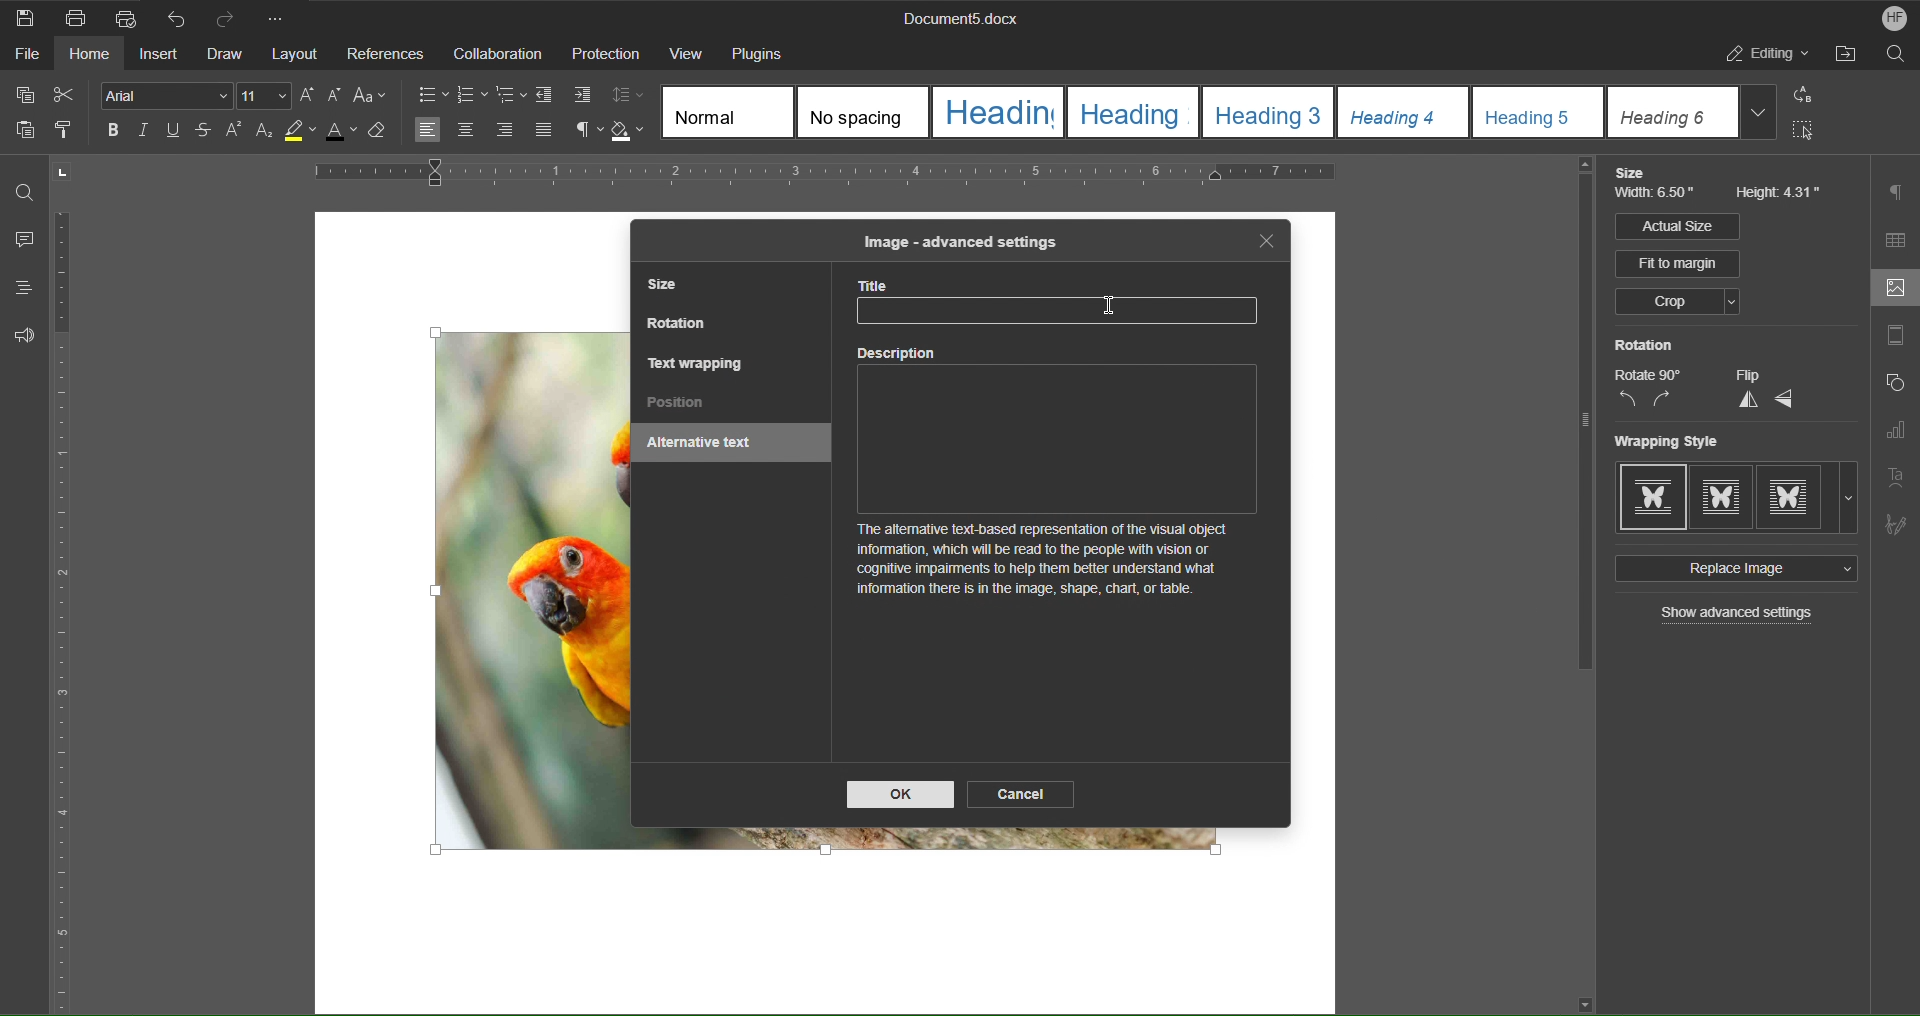 The width and height of the screenshot is (1920, 1016). Describe the element at coordinates (1737, 498) in the screenshot. I see `Wrapping Style` at that location.